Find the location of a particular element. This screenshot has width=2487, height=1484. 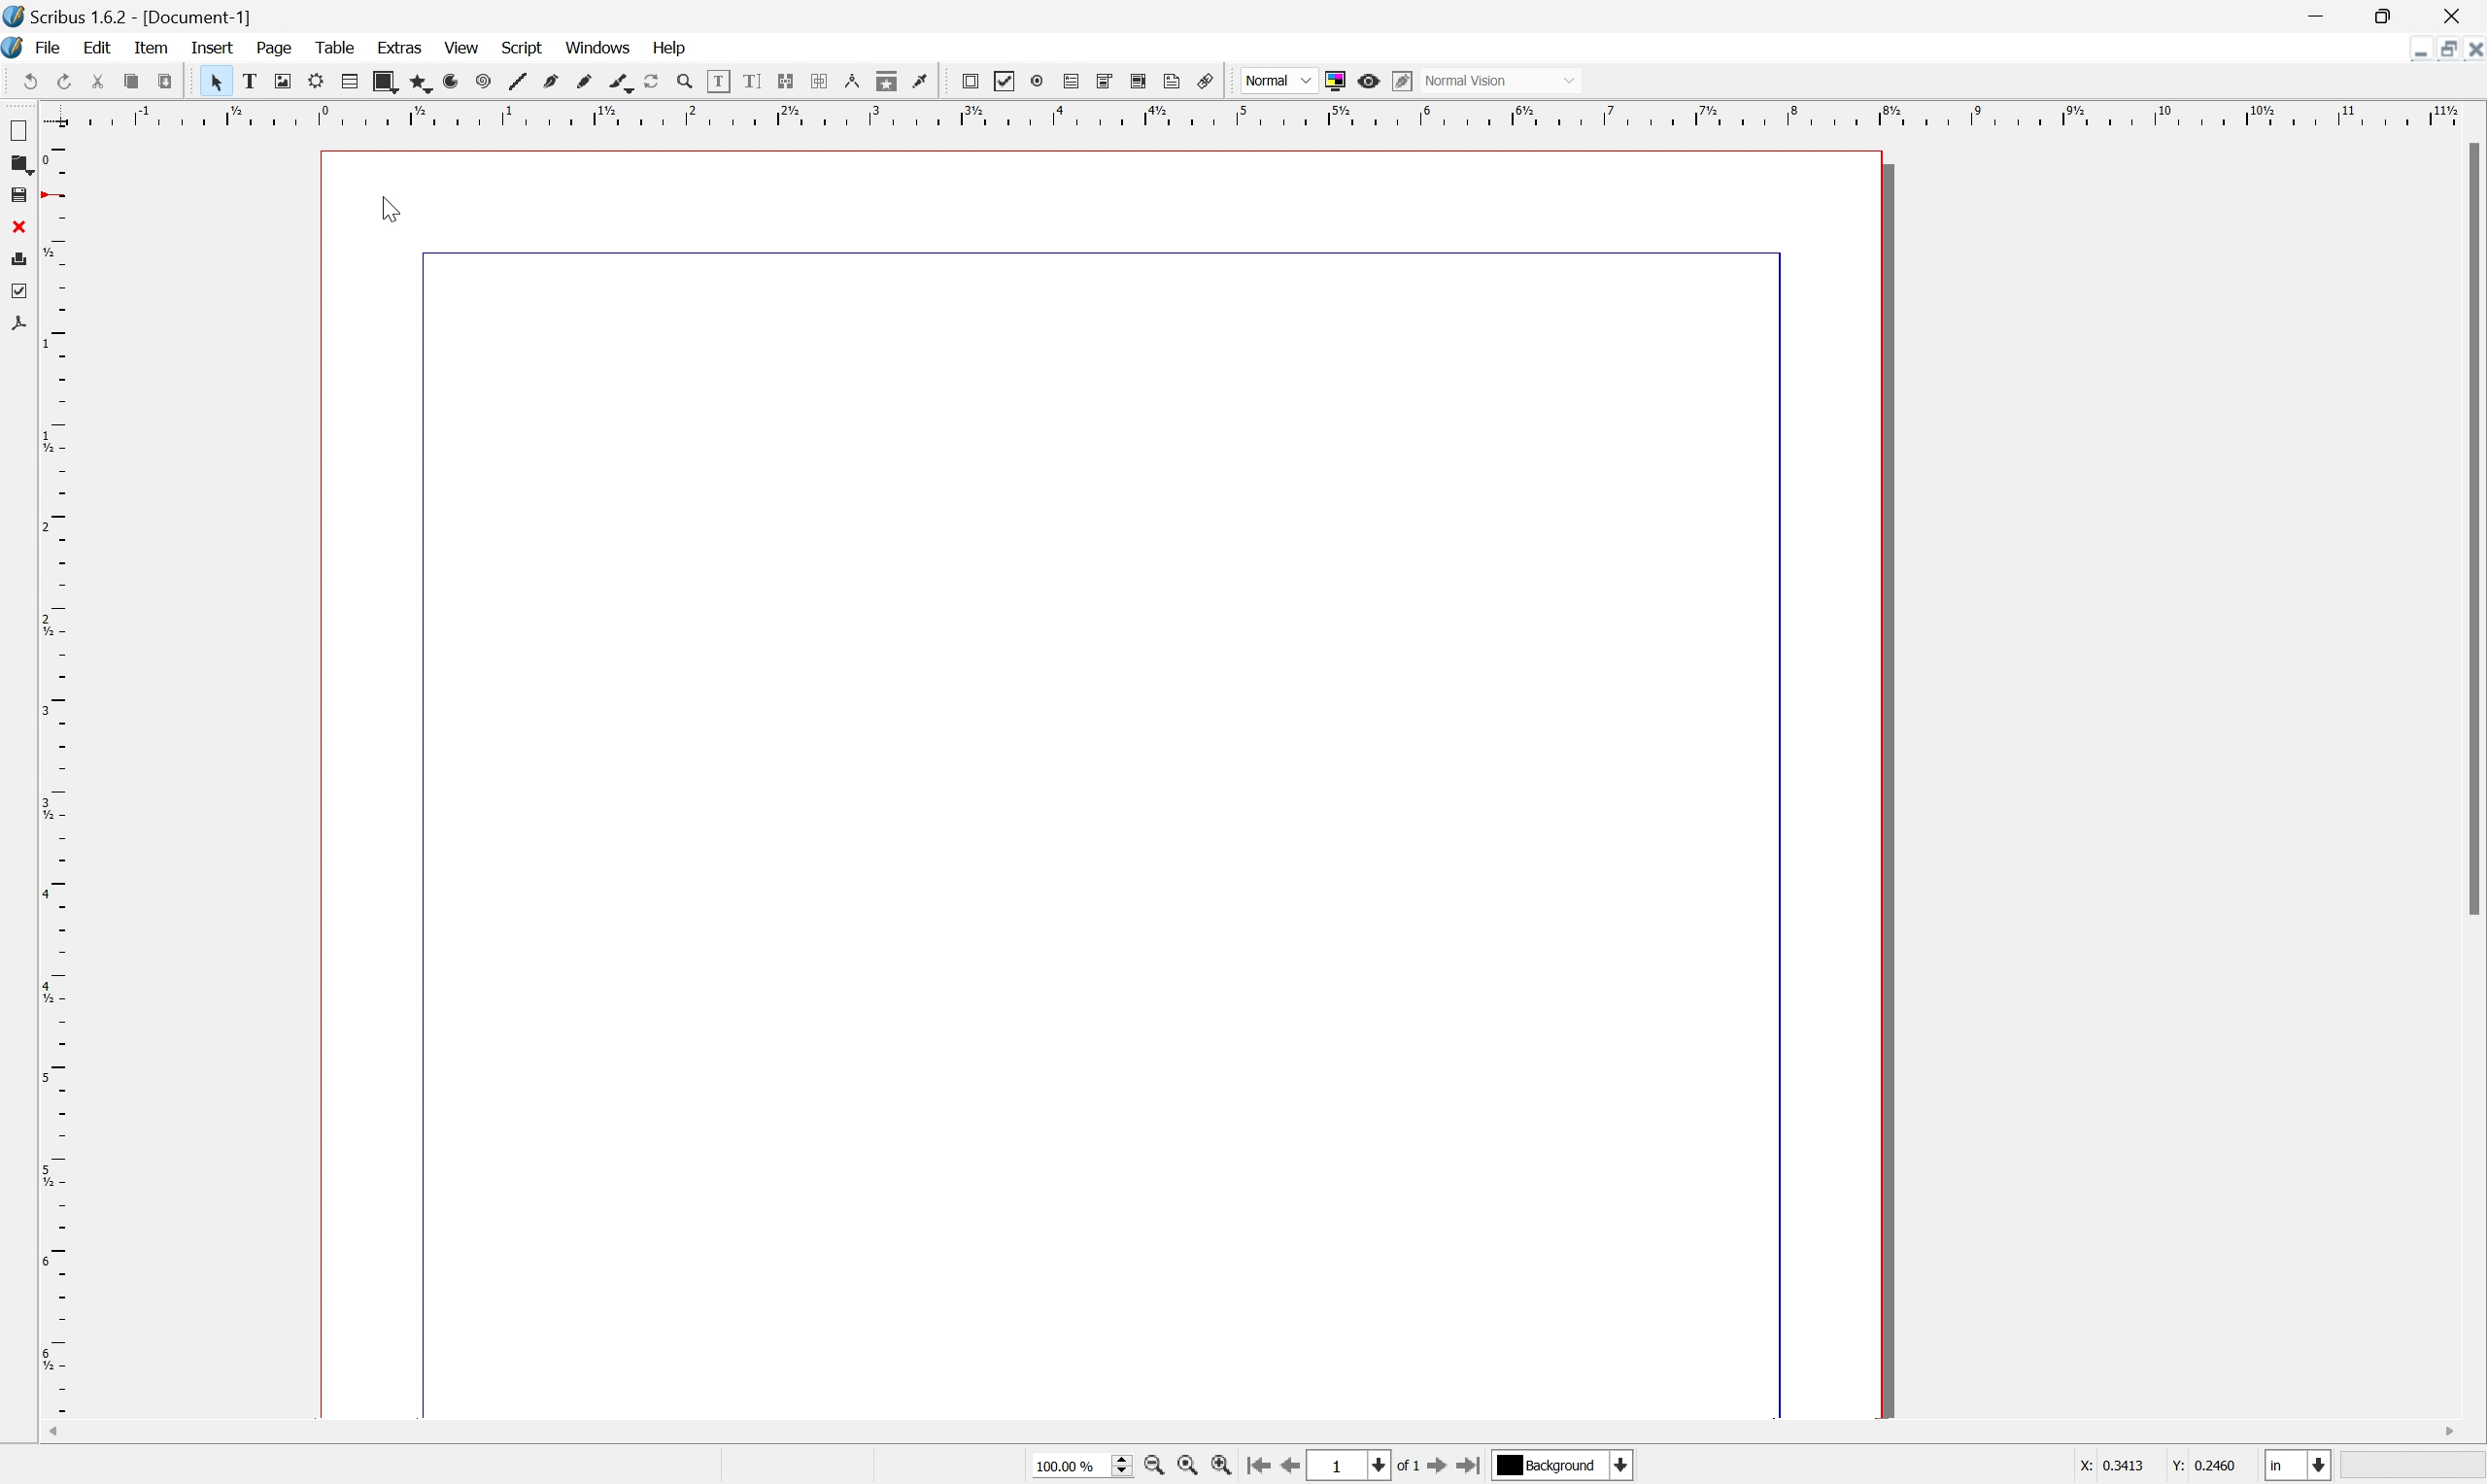

new is located at coordinates (32, 82).